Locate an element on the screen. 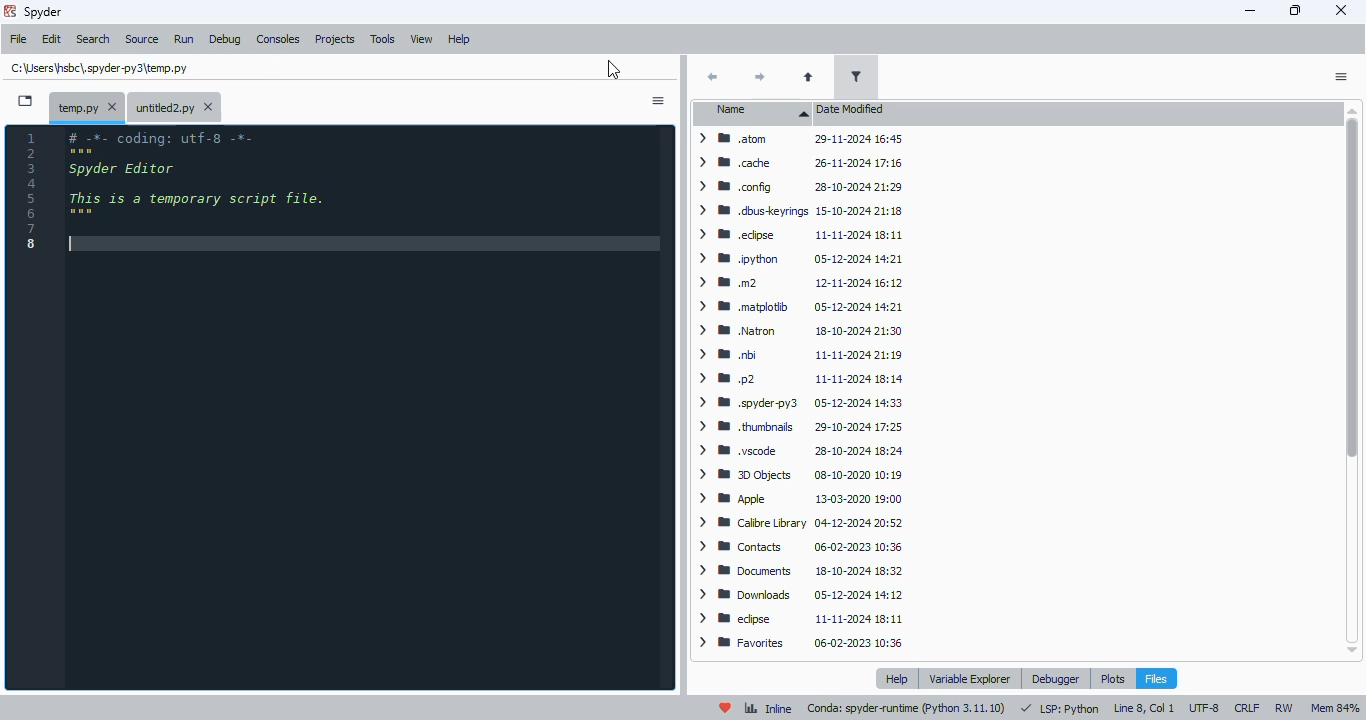 The image size is (1366, 720). variable explorer is located at coordinates (971, 678).